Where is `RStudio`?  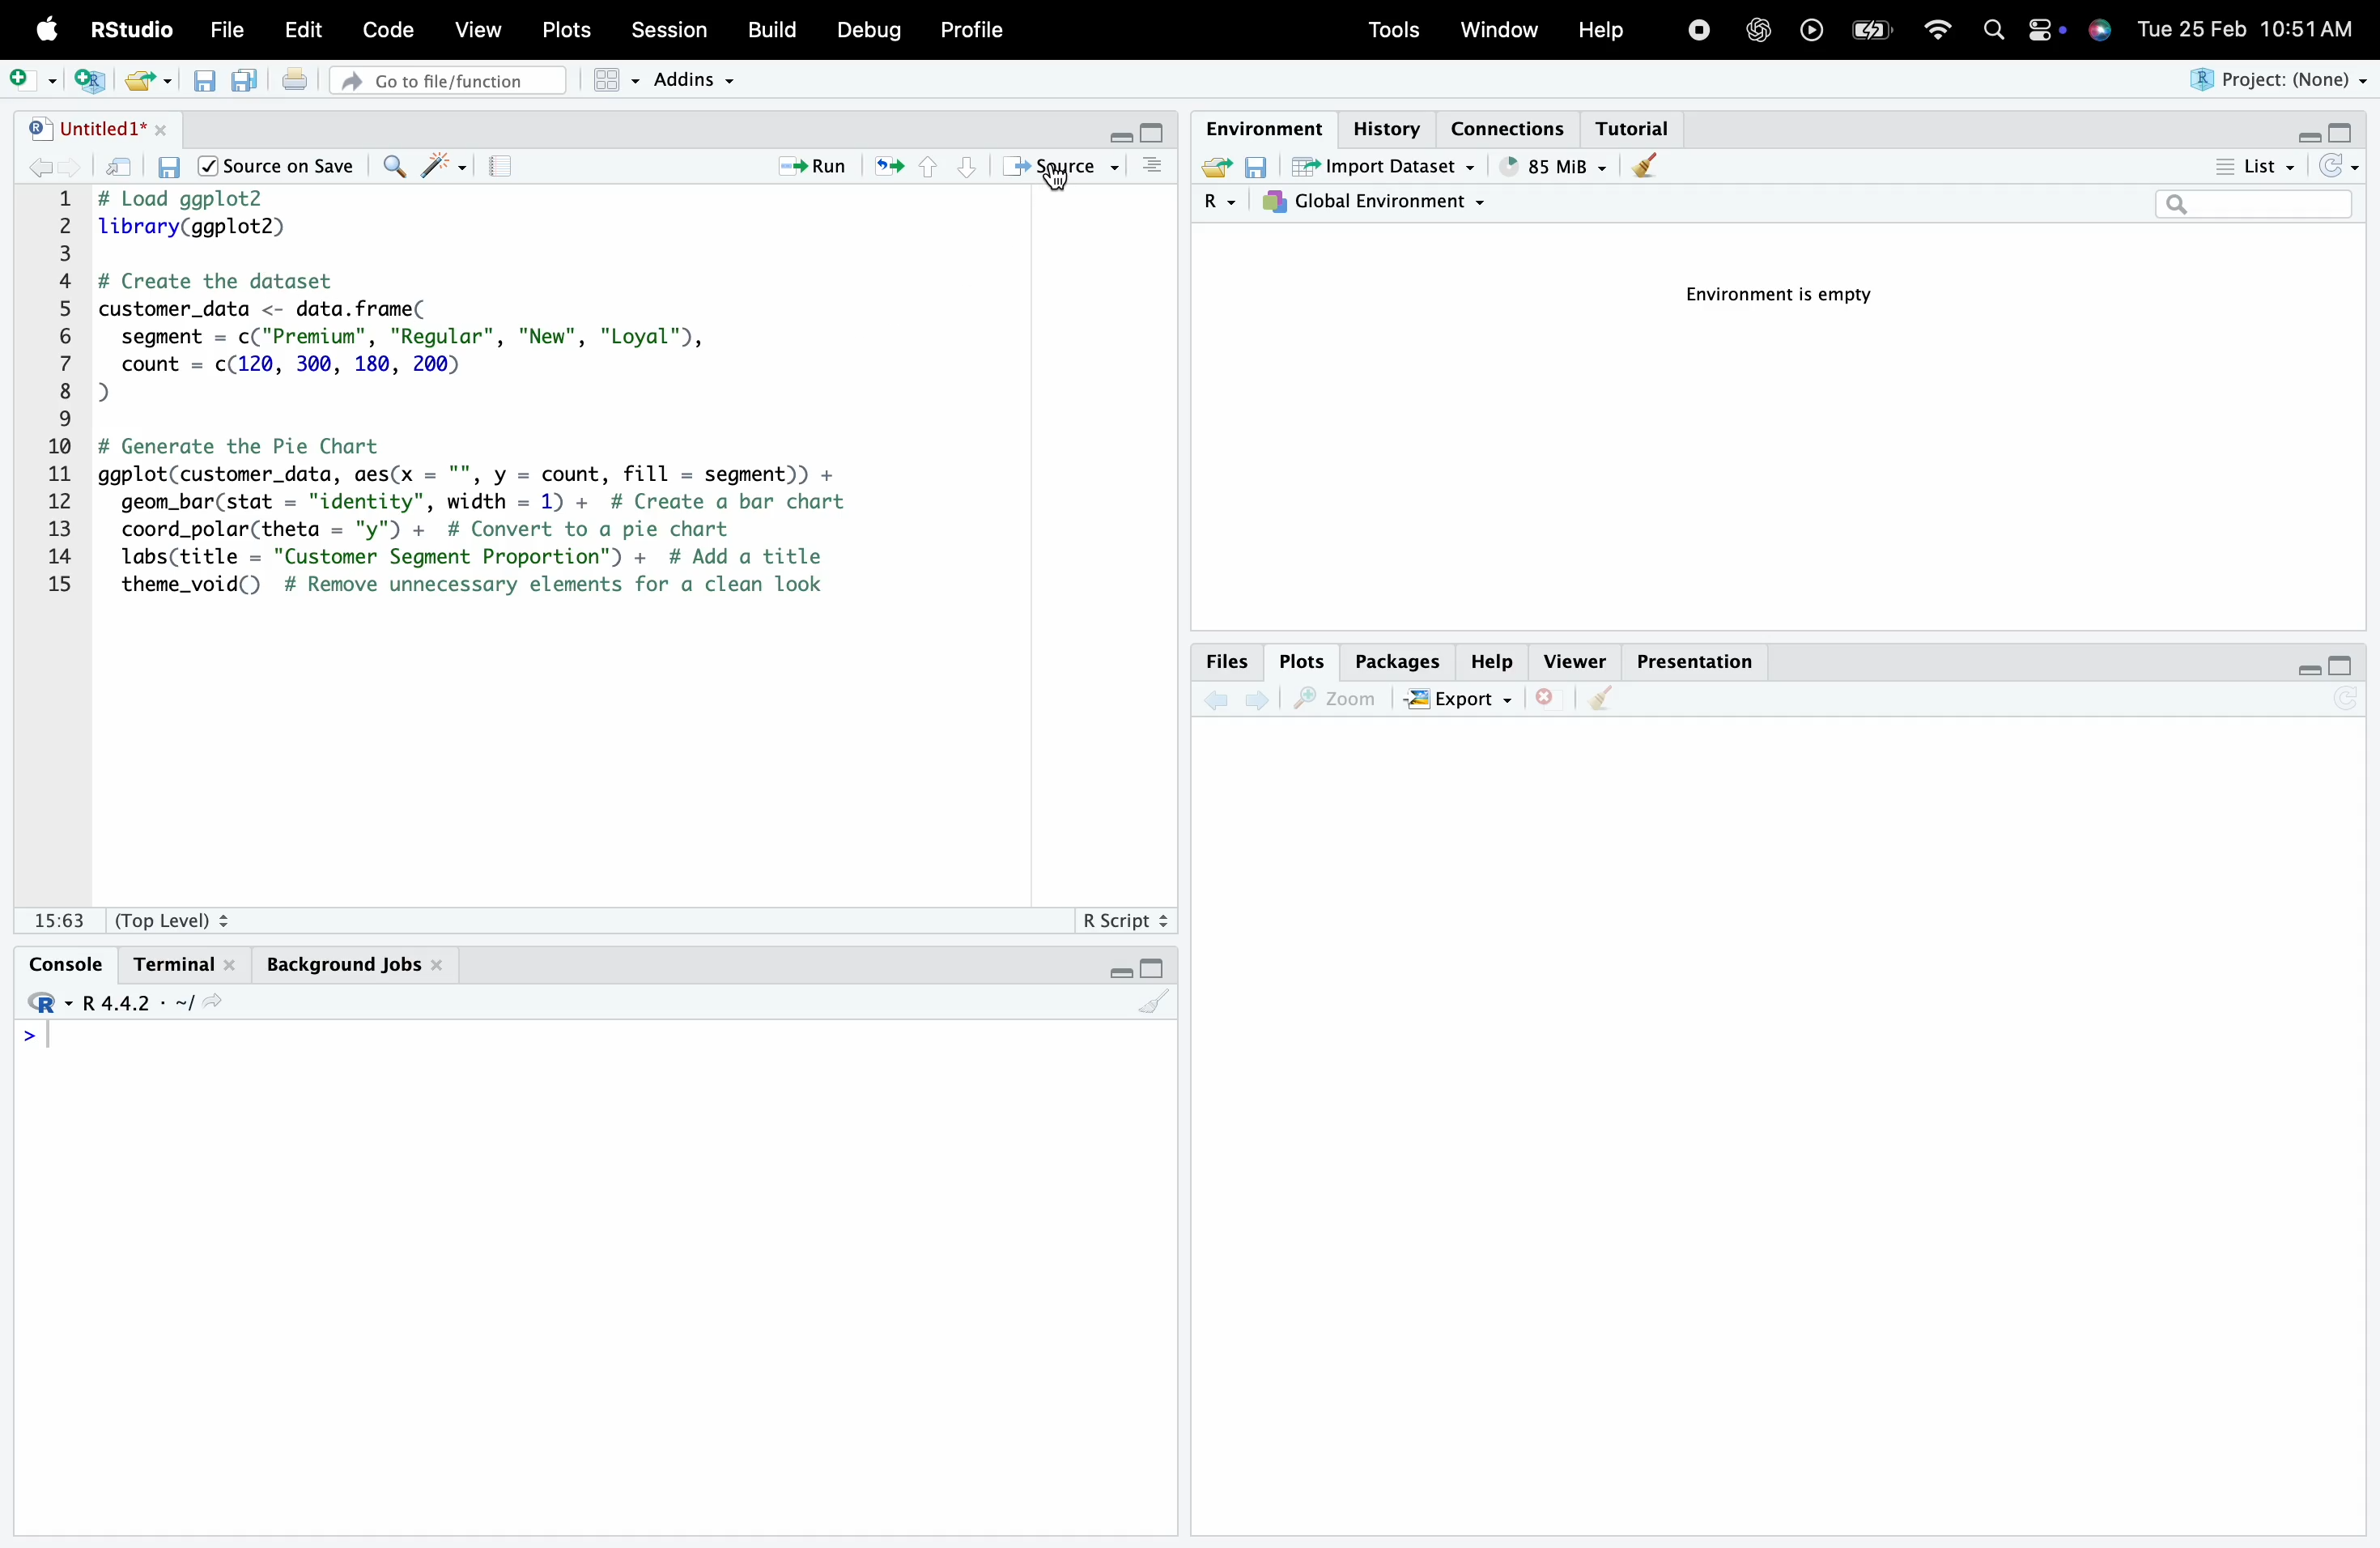
RStudio is located at coordinates (128, 28).